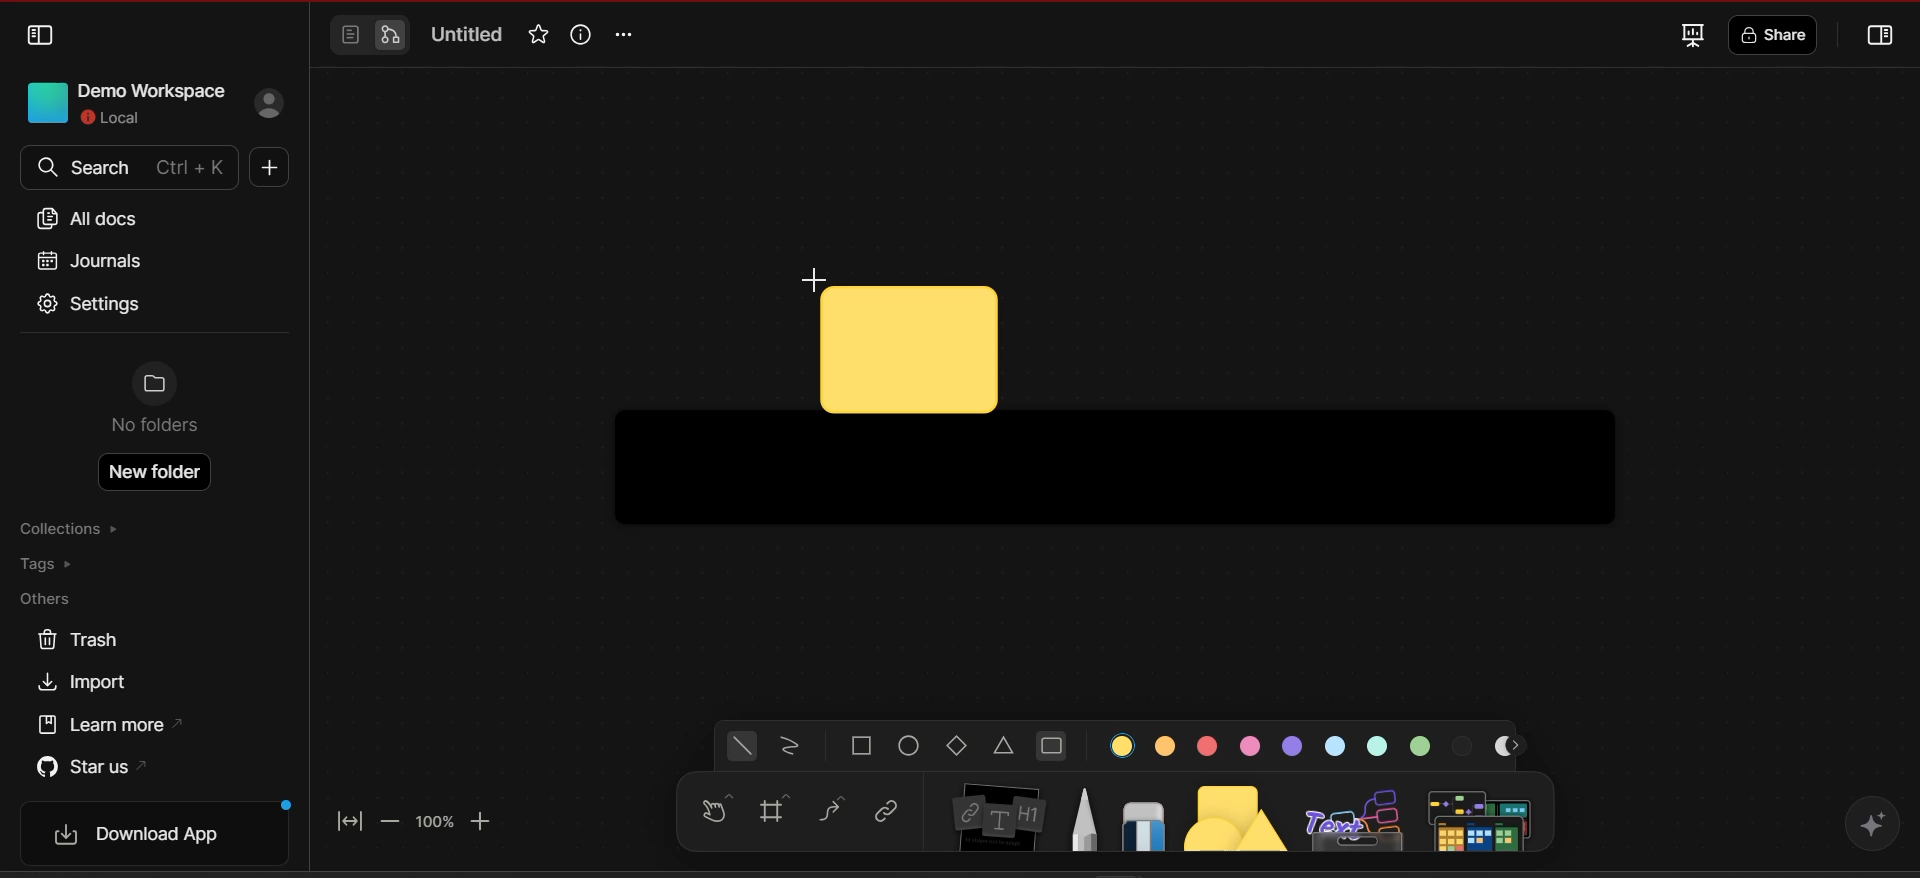 The width and height of the screenshot is (1920, 878). Describe the element at coordinates (1882, 37) in the screenshot. I see `collapse or open sidebar` at that location.